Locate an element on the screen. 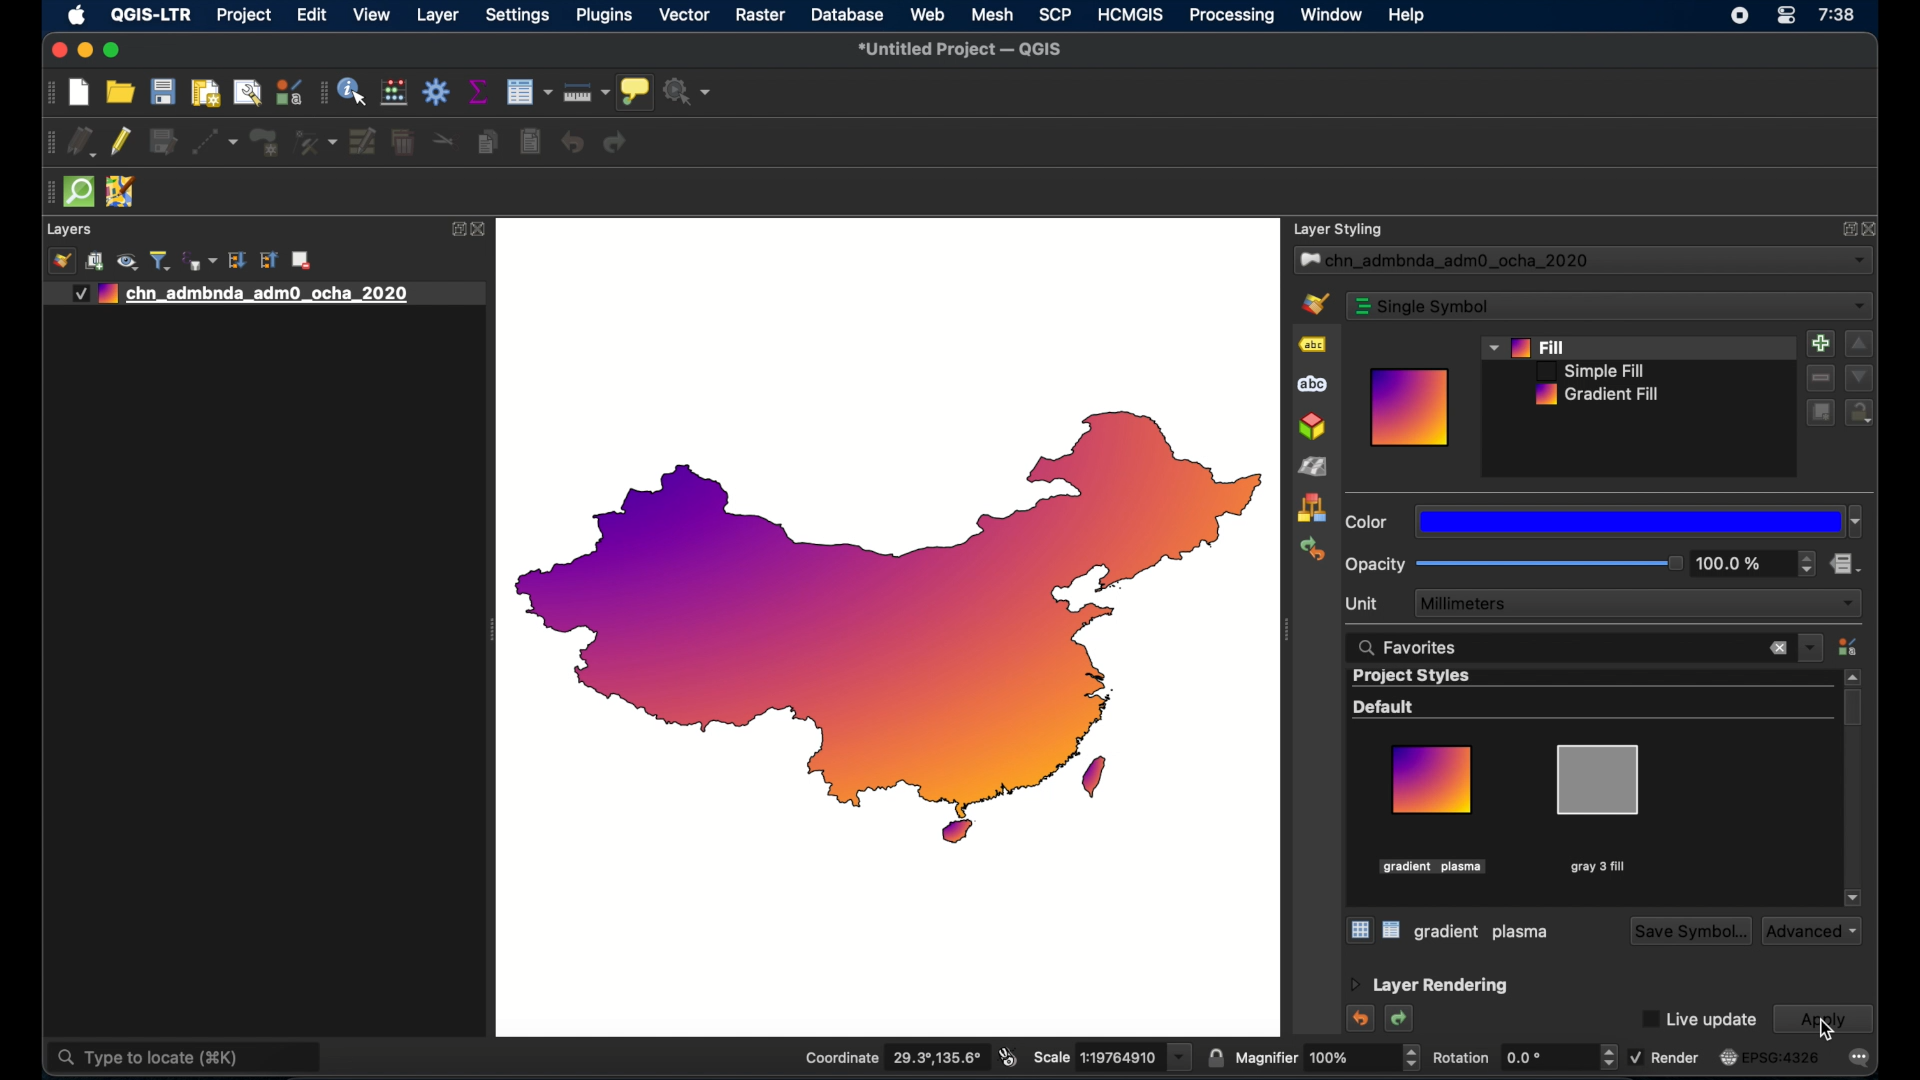 Image resolution: width=1920 pixels, height=1080 pixels. new is located at coordinates (80, 93).